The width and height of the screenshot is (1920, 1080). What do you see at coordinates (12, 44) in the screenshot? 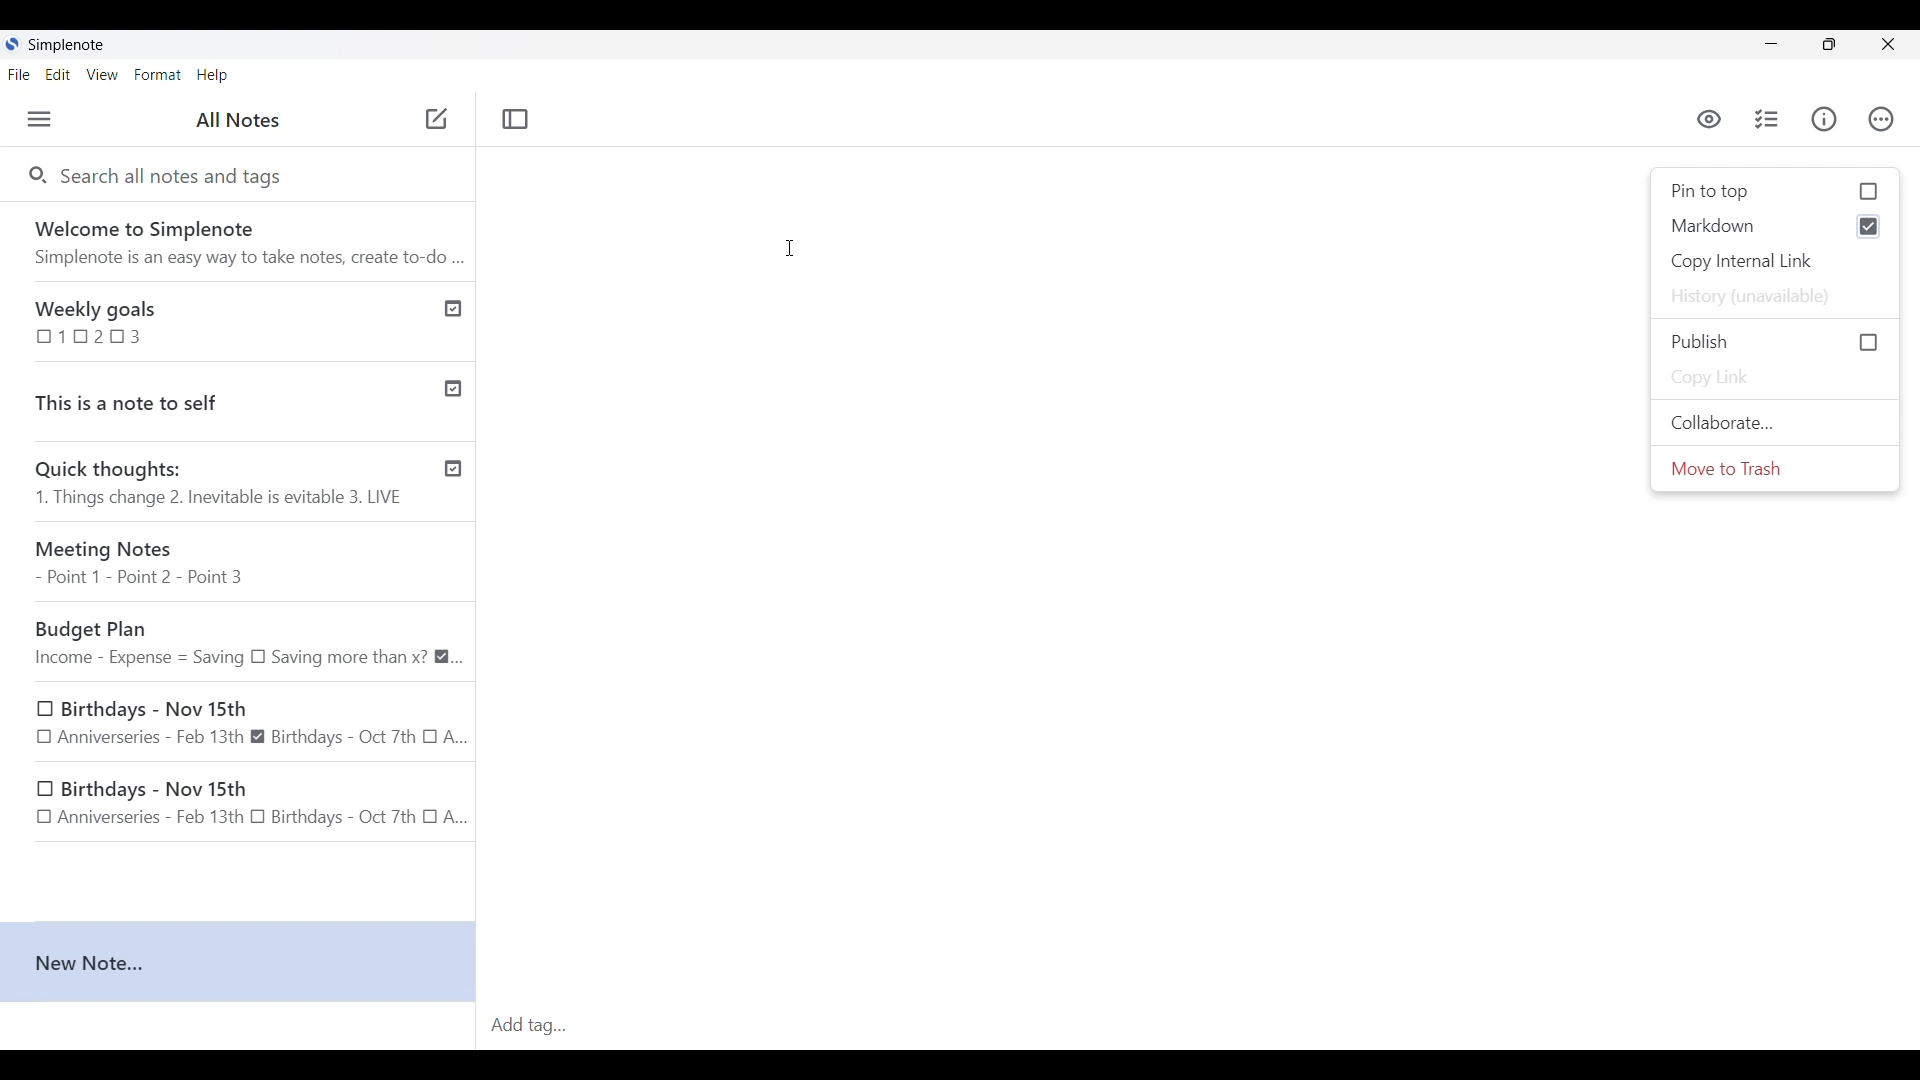
I see `Software logo` at bounding box center [12, 44].